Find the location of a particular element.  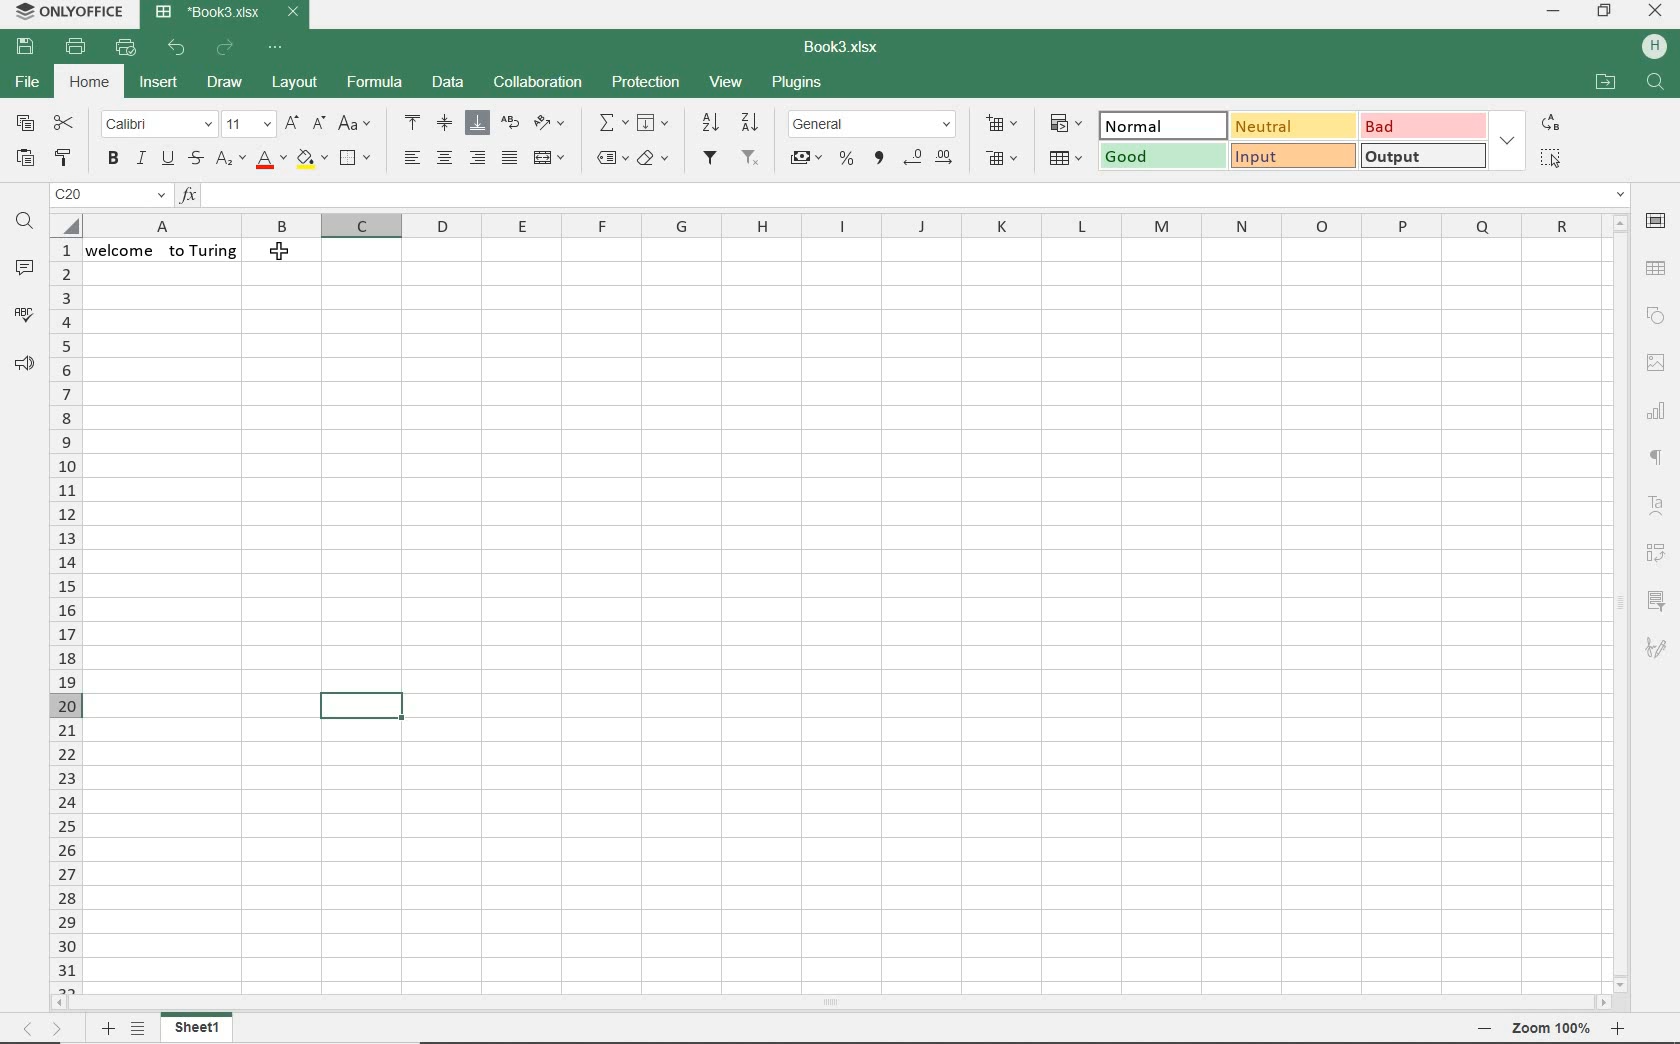

fill is located at coordinates (652, 124).